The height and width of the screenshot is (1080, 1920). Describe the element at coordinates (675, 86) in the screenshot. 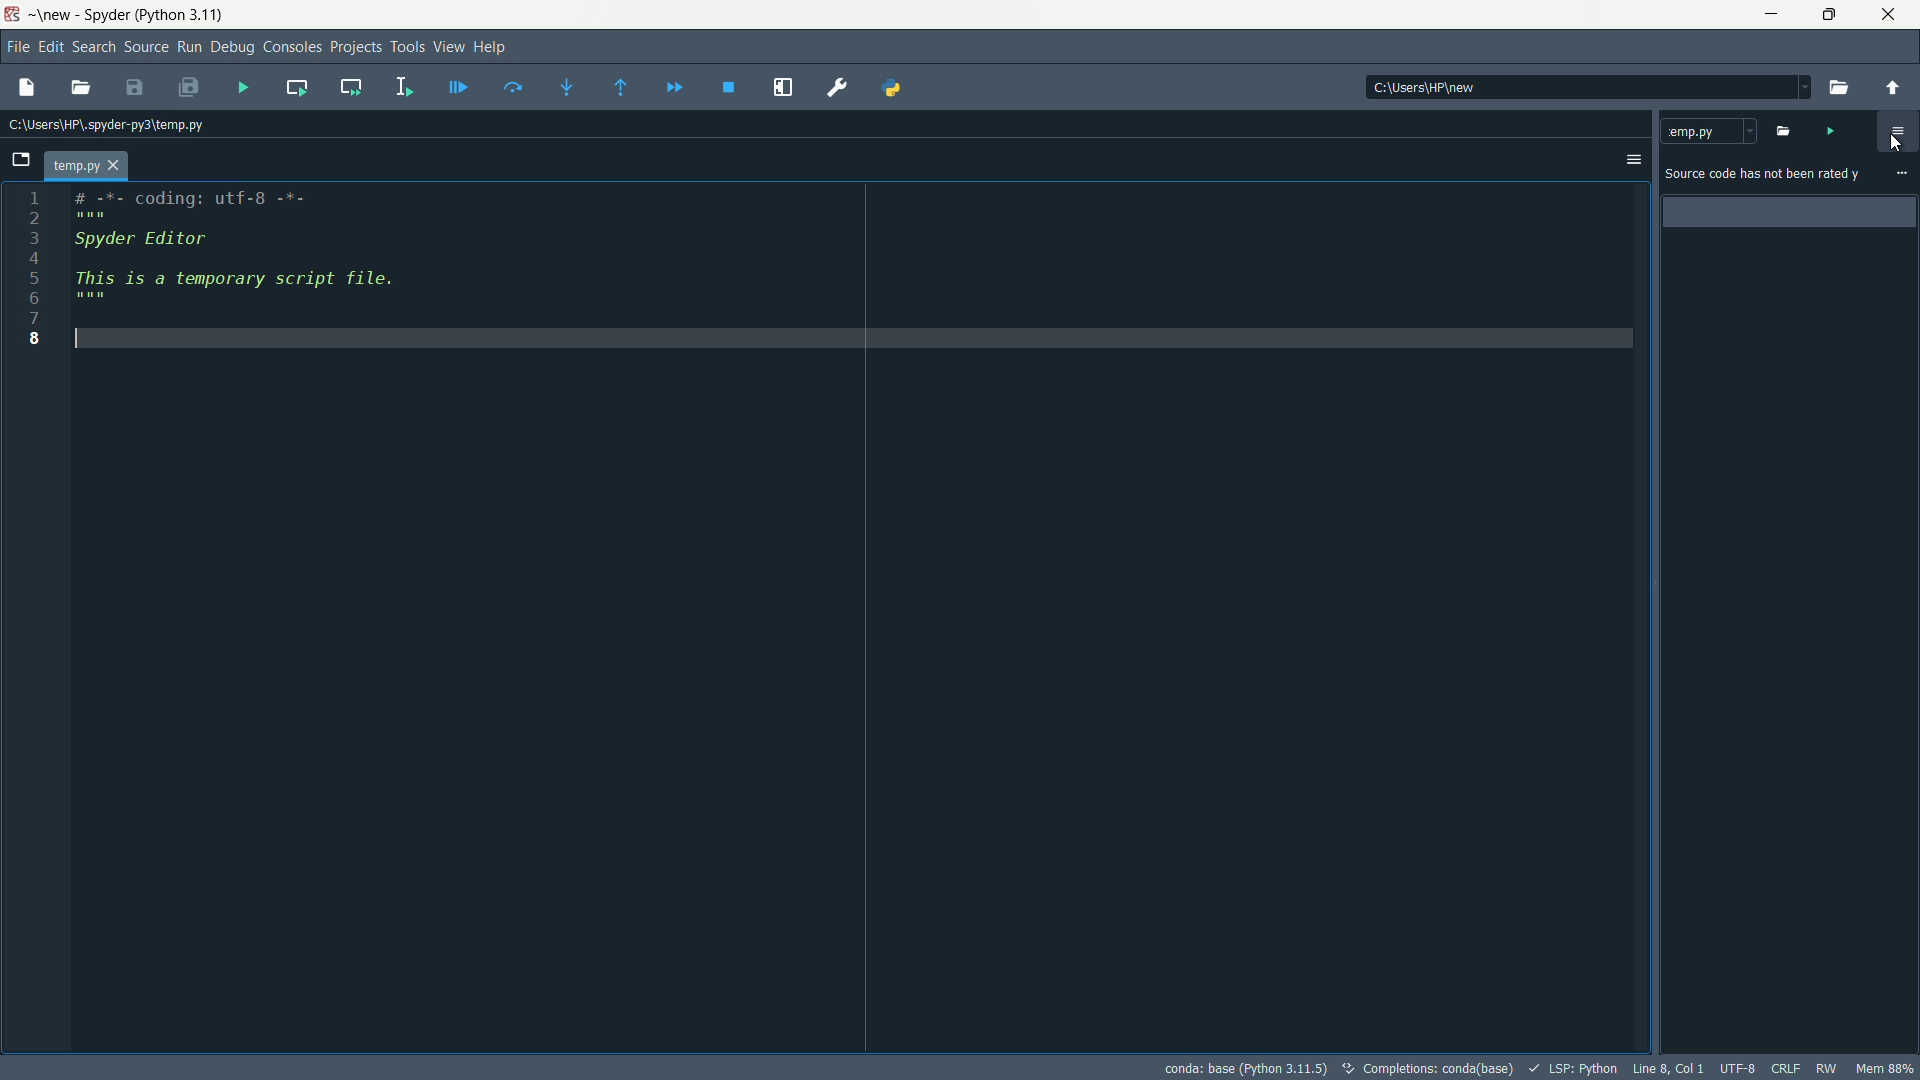

I see `continue execution until next breakpoint` at that location.